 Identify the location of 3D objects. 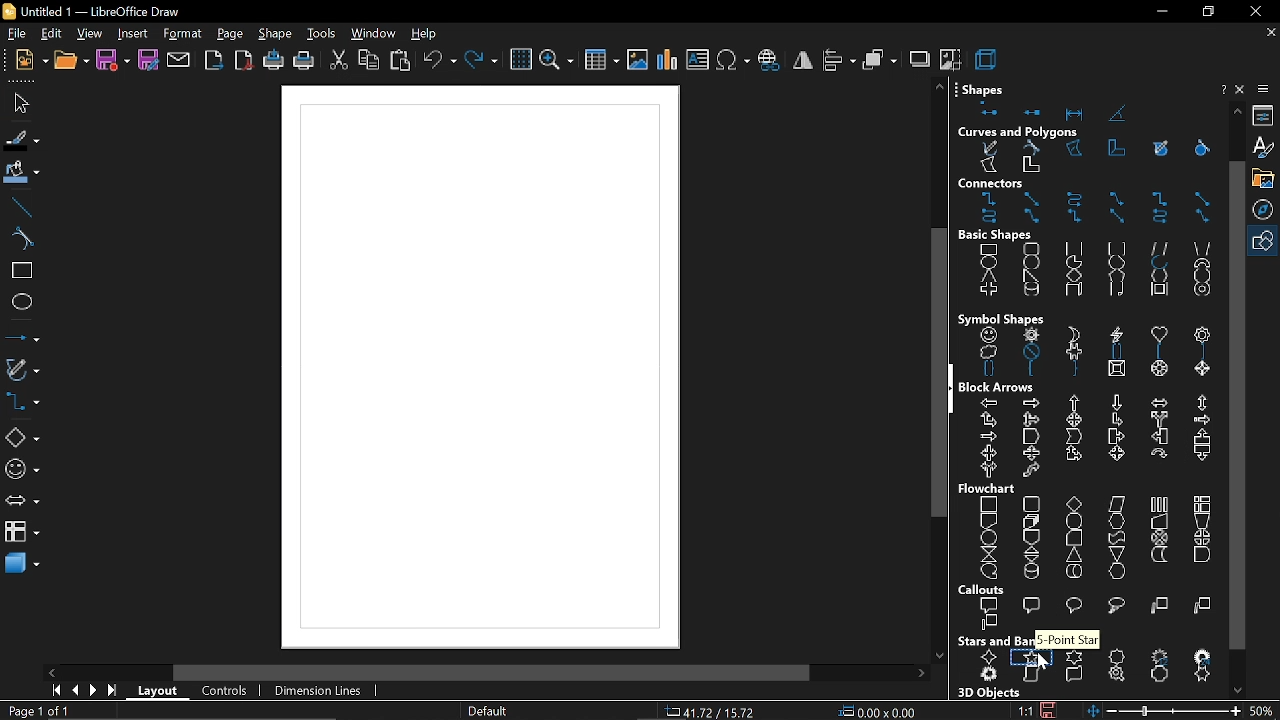
(991, 694).